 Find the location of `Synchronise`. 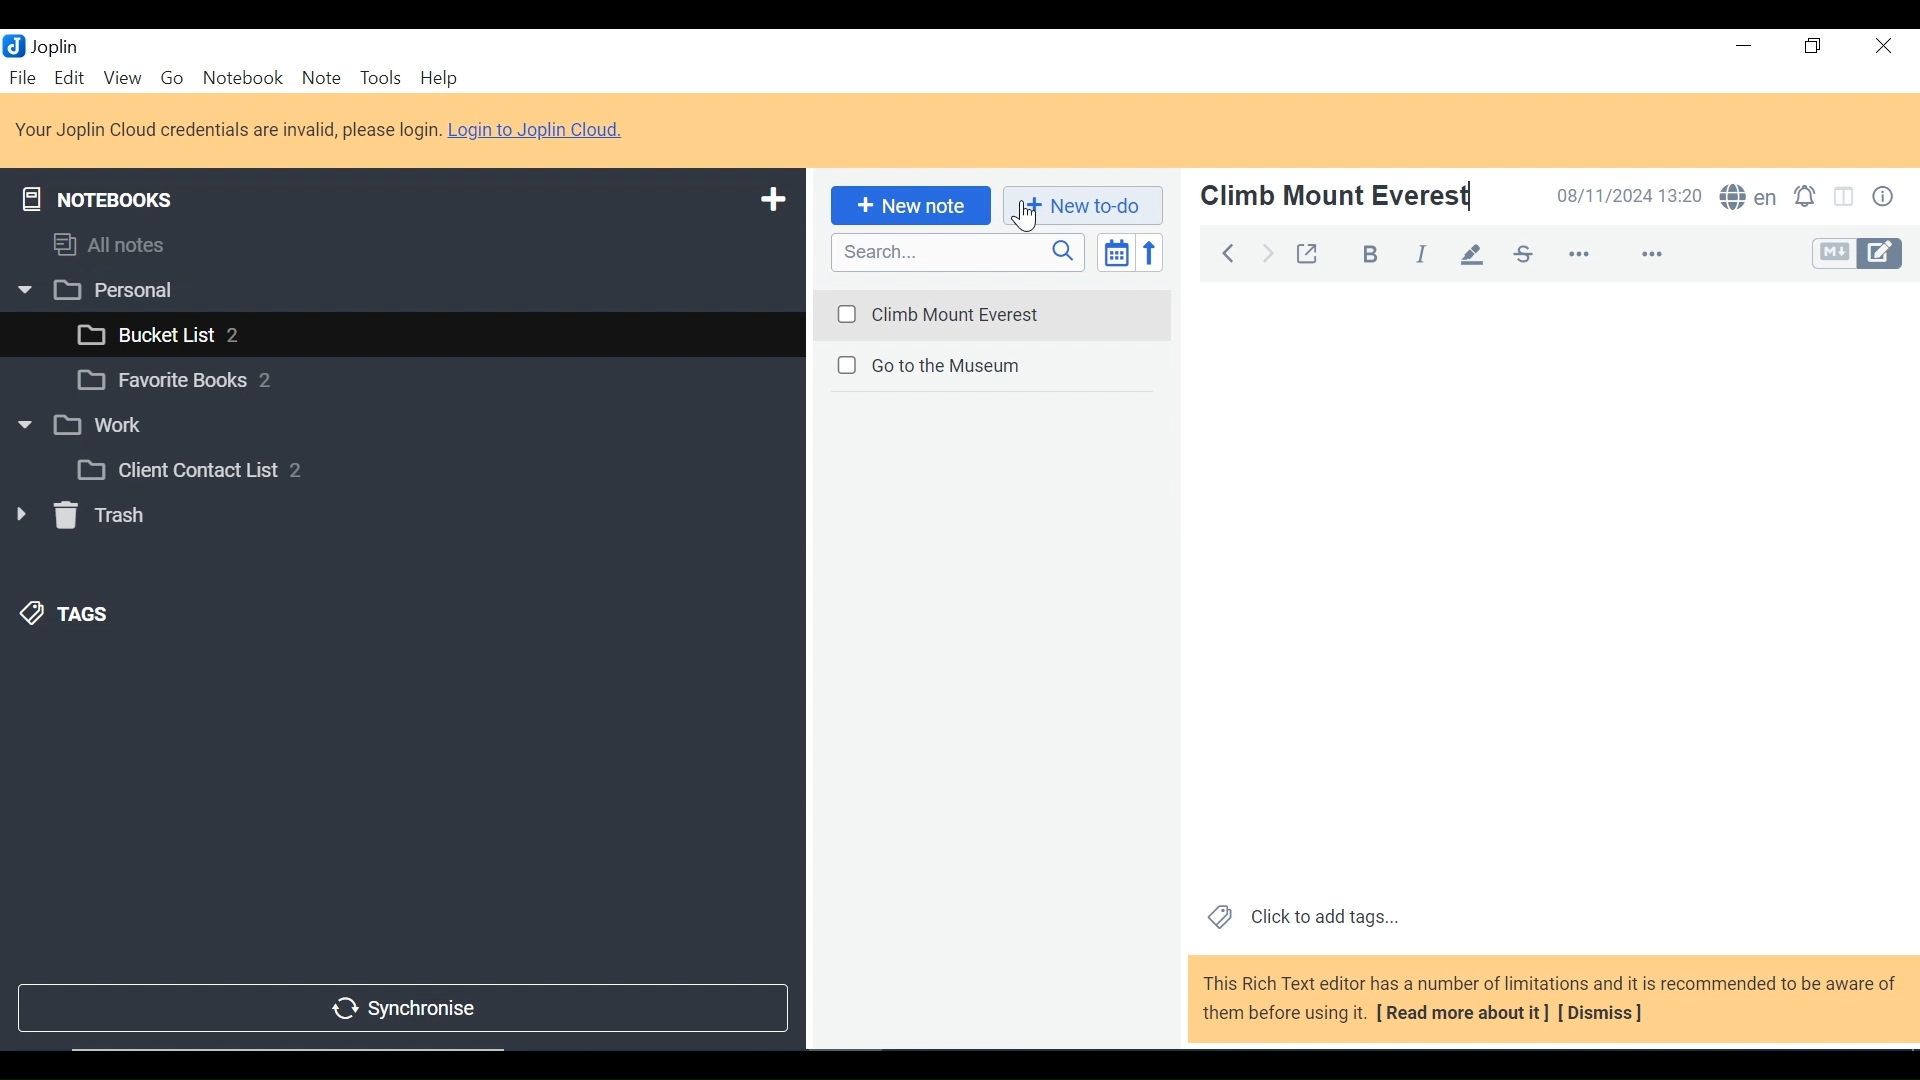

Synchronise is located at coordinates (399, 1010).